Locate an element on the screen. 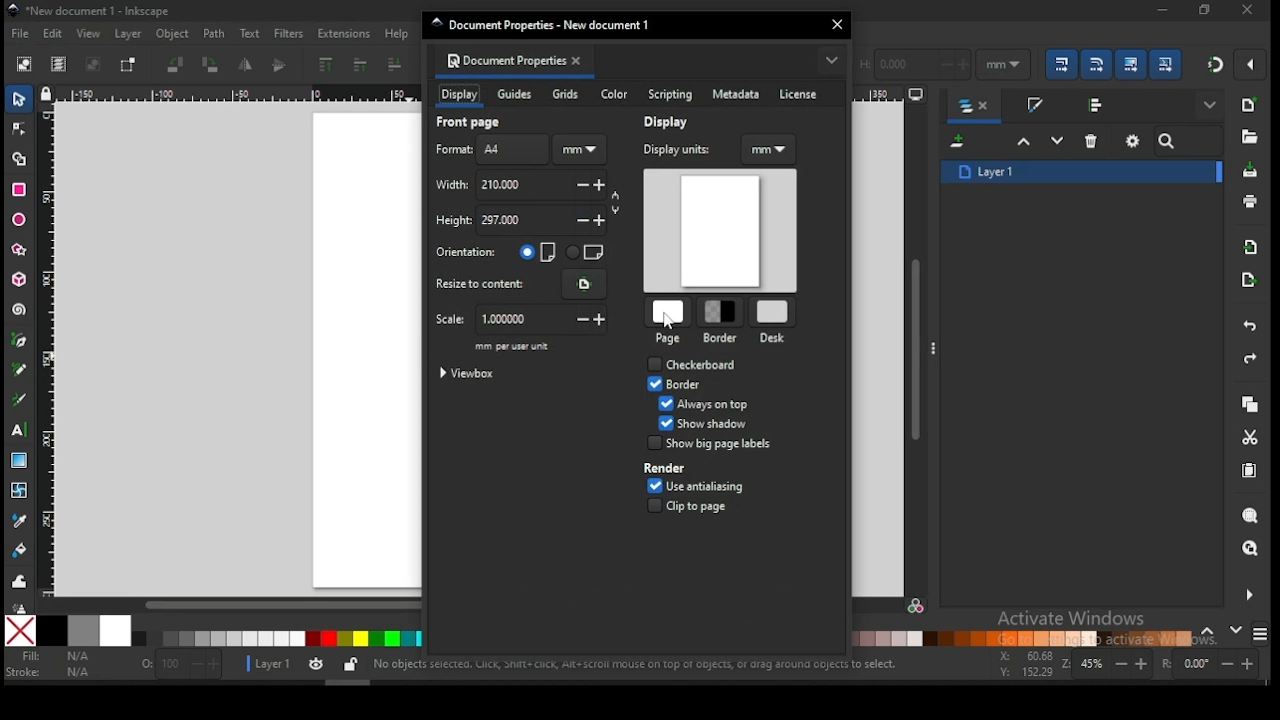 The height and width of the screenshot is (720, 1280). color palette is located at coordinates (1023, 638).